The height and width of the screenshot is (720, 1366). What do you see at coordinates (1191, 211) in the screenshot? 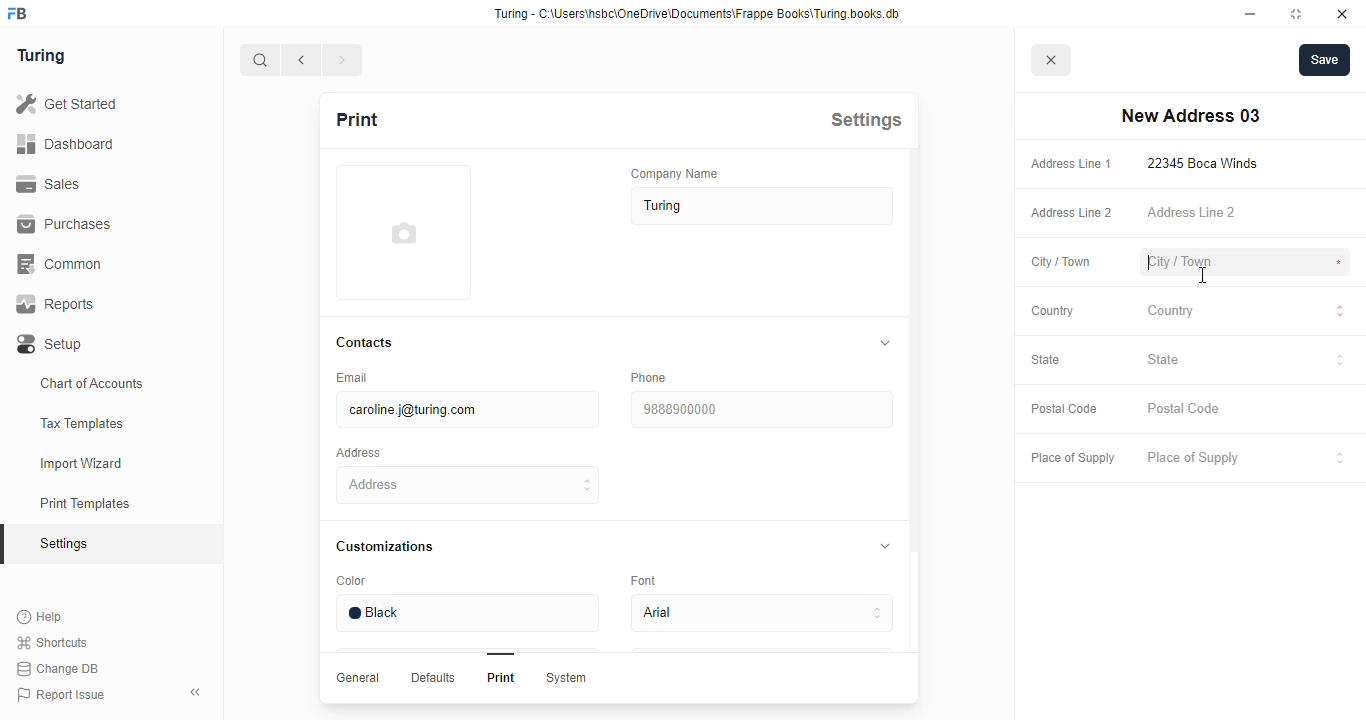
I see `address line 2` at bounding box center [1191, 211].